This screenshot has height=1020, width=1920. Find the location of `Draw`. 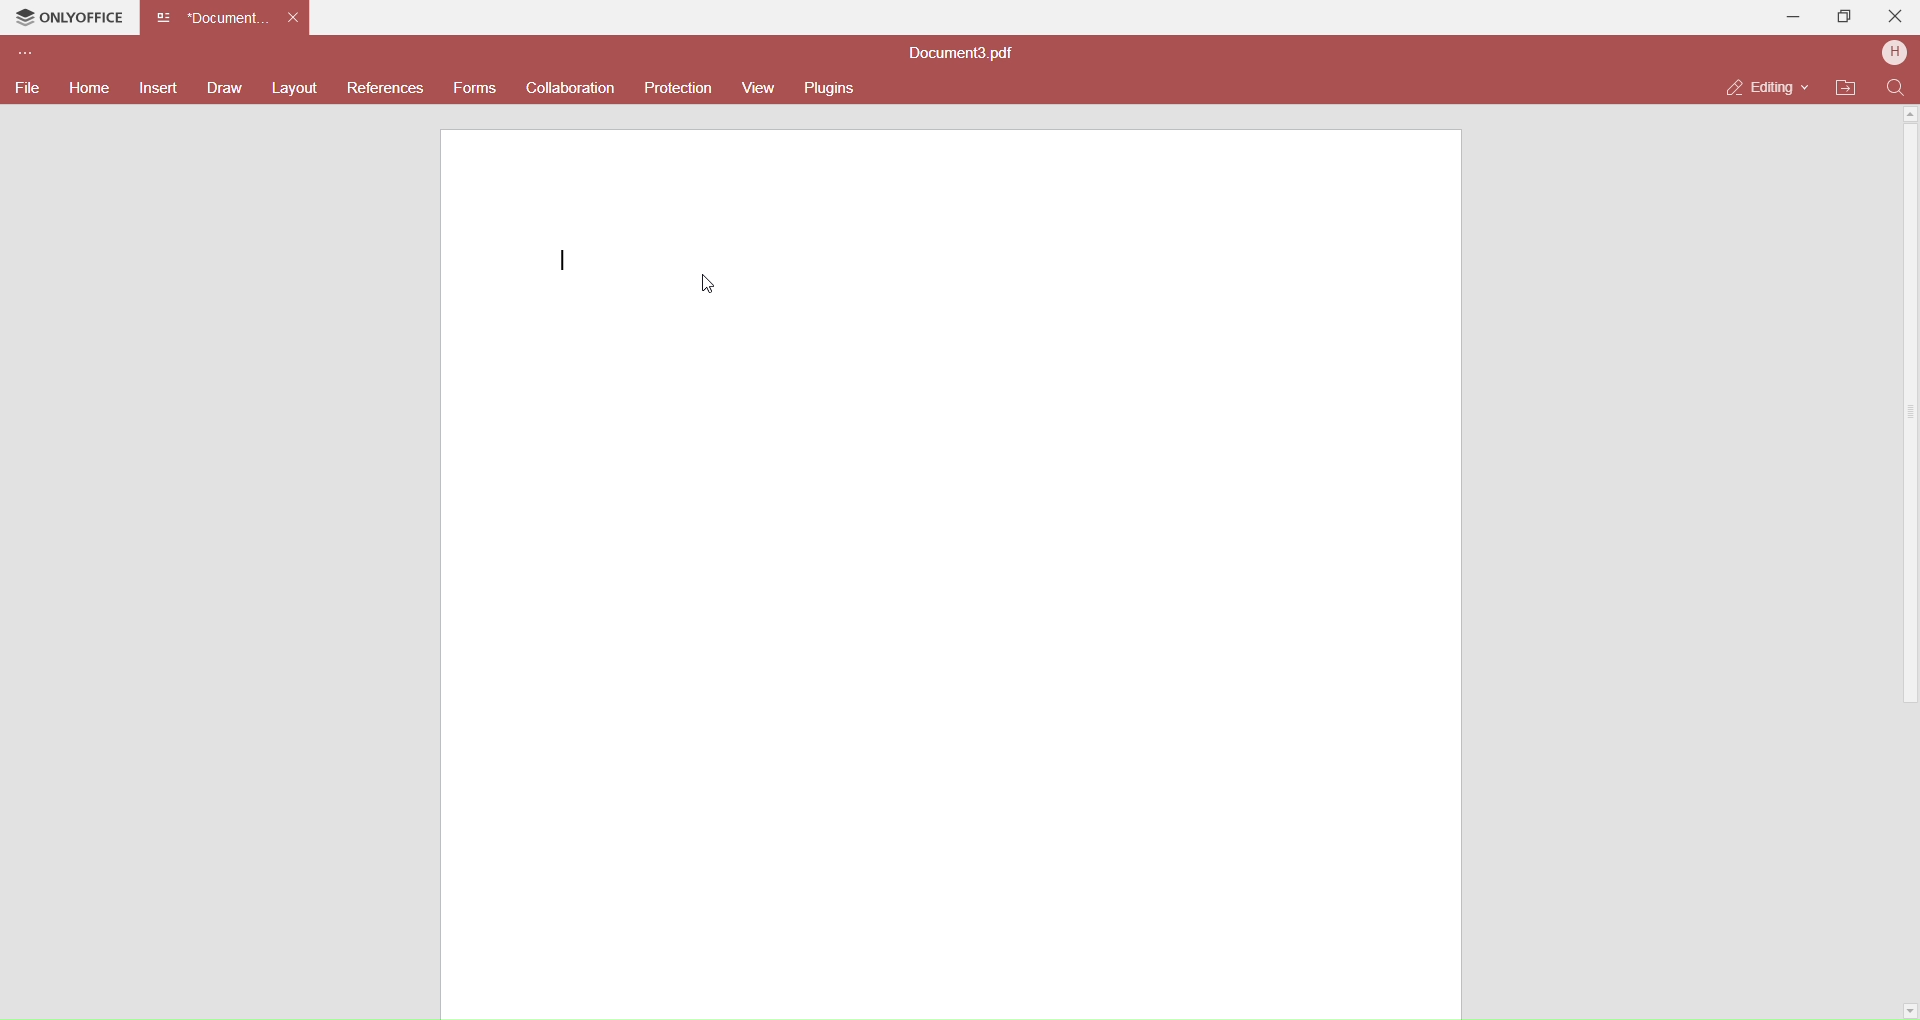

Draw is located at coordinates (224, 88).